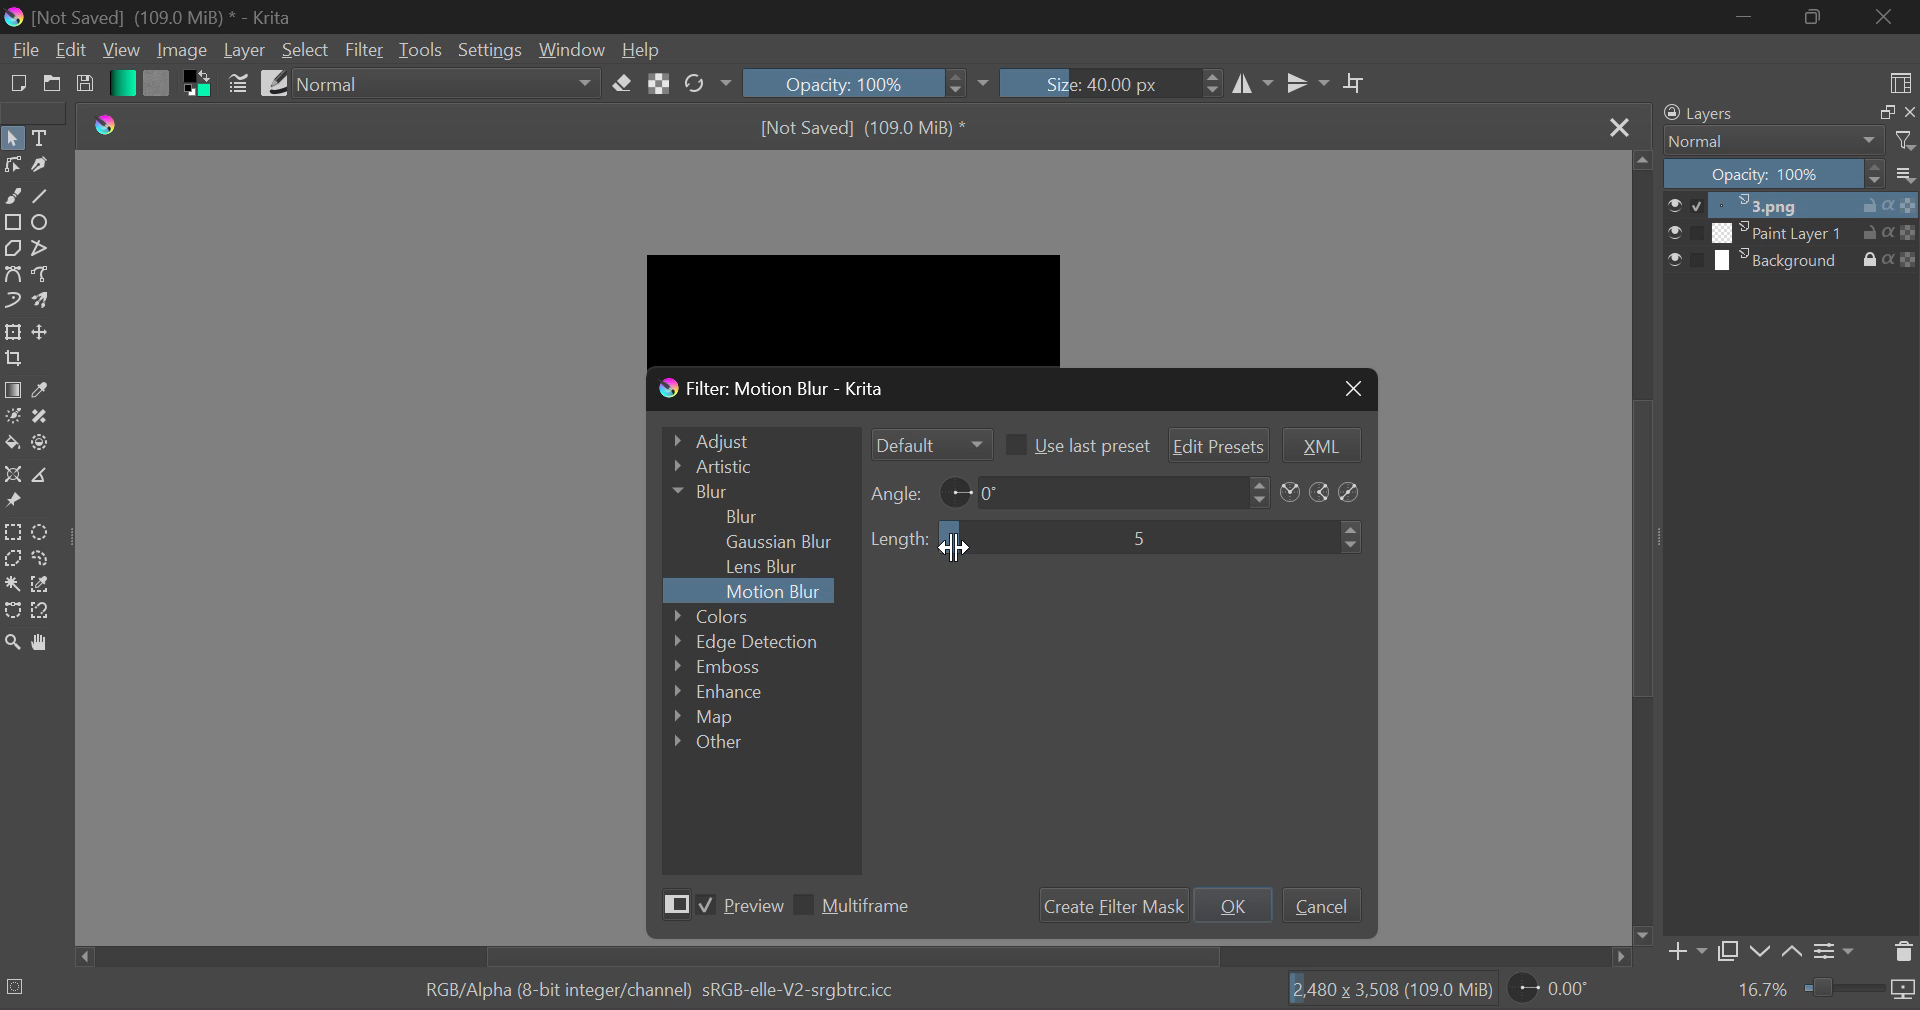 The image size is (1920, 1010). Describe the element at coordinates (1794, 233) in the screenshot. I see `Paint Layer 1` at that location.